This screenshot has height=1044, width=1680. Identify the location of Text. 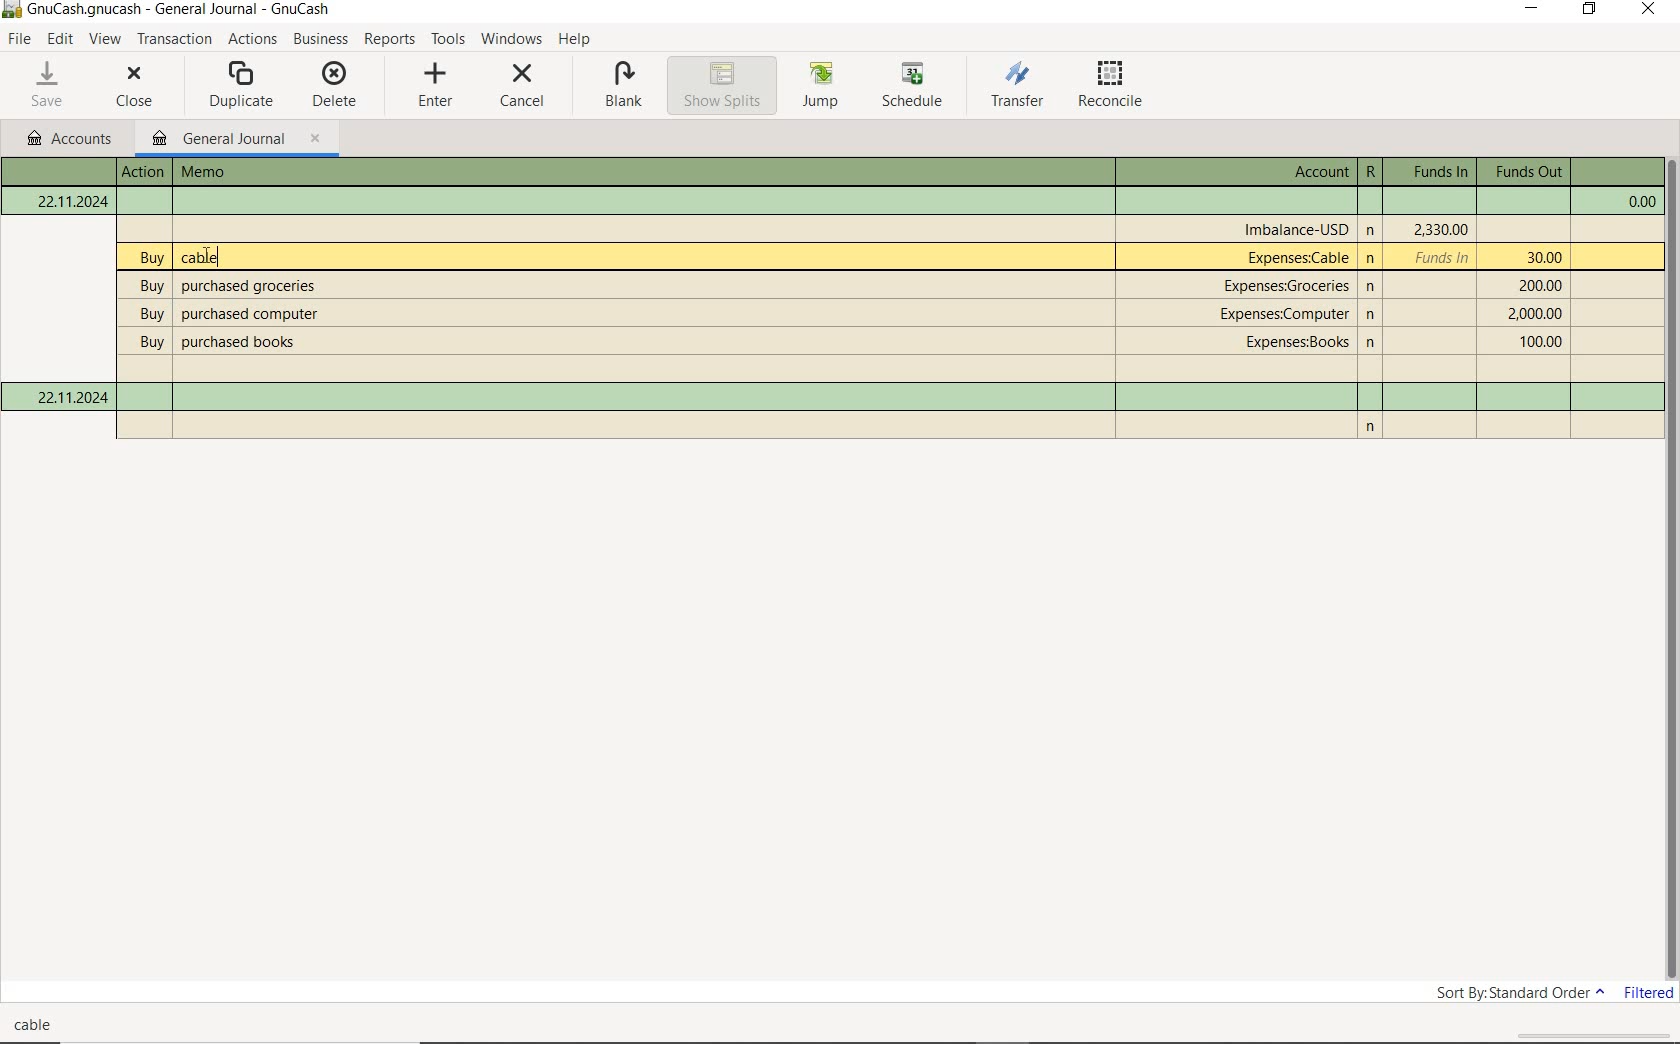
(844, 340).